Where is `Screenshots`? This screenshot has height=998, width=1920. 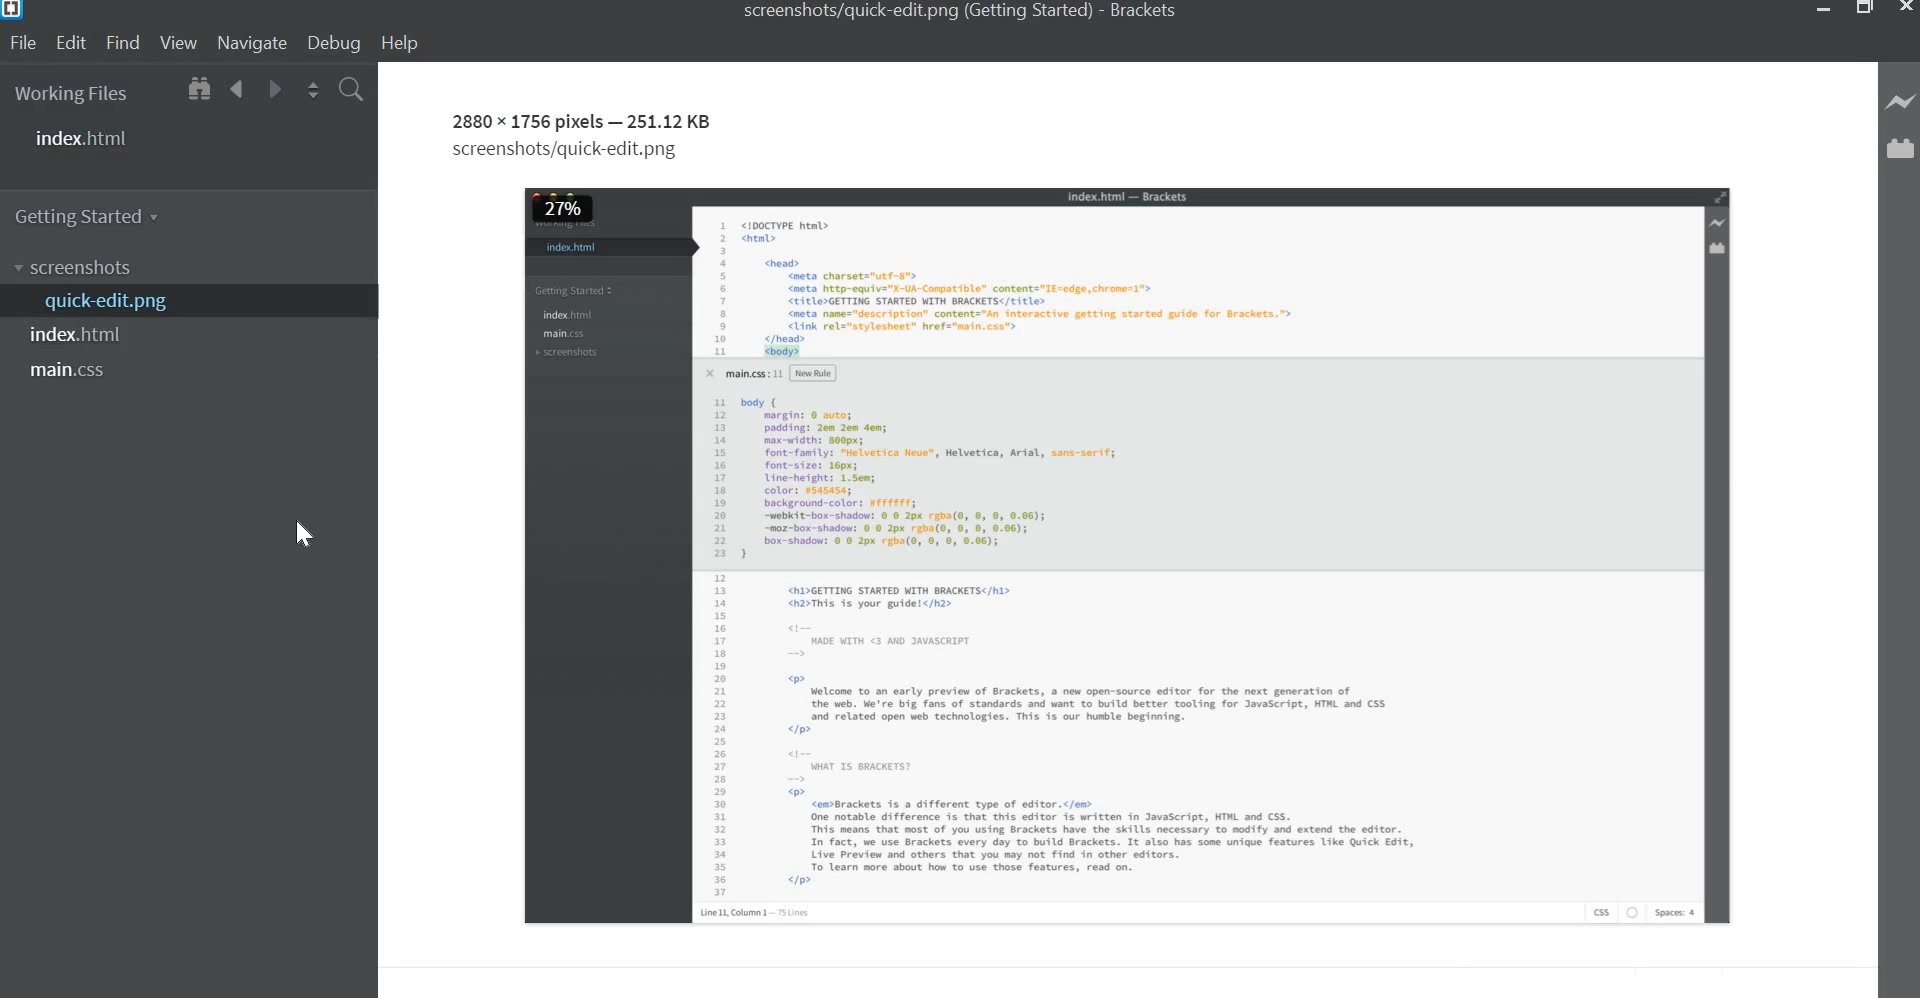 Screenshots is located at coordinates (77, 268).